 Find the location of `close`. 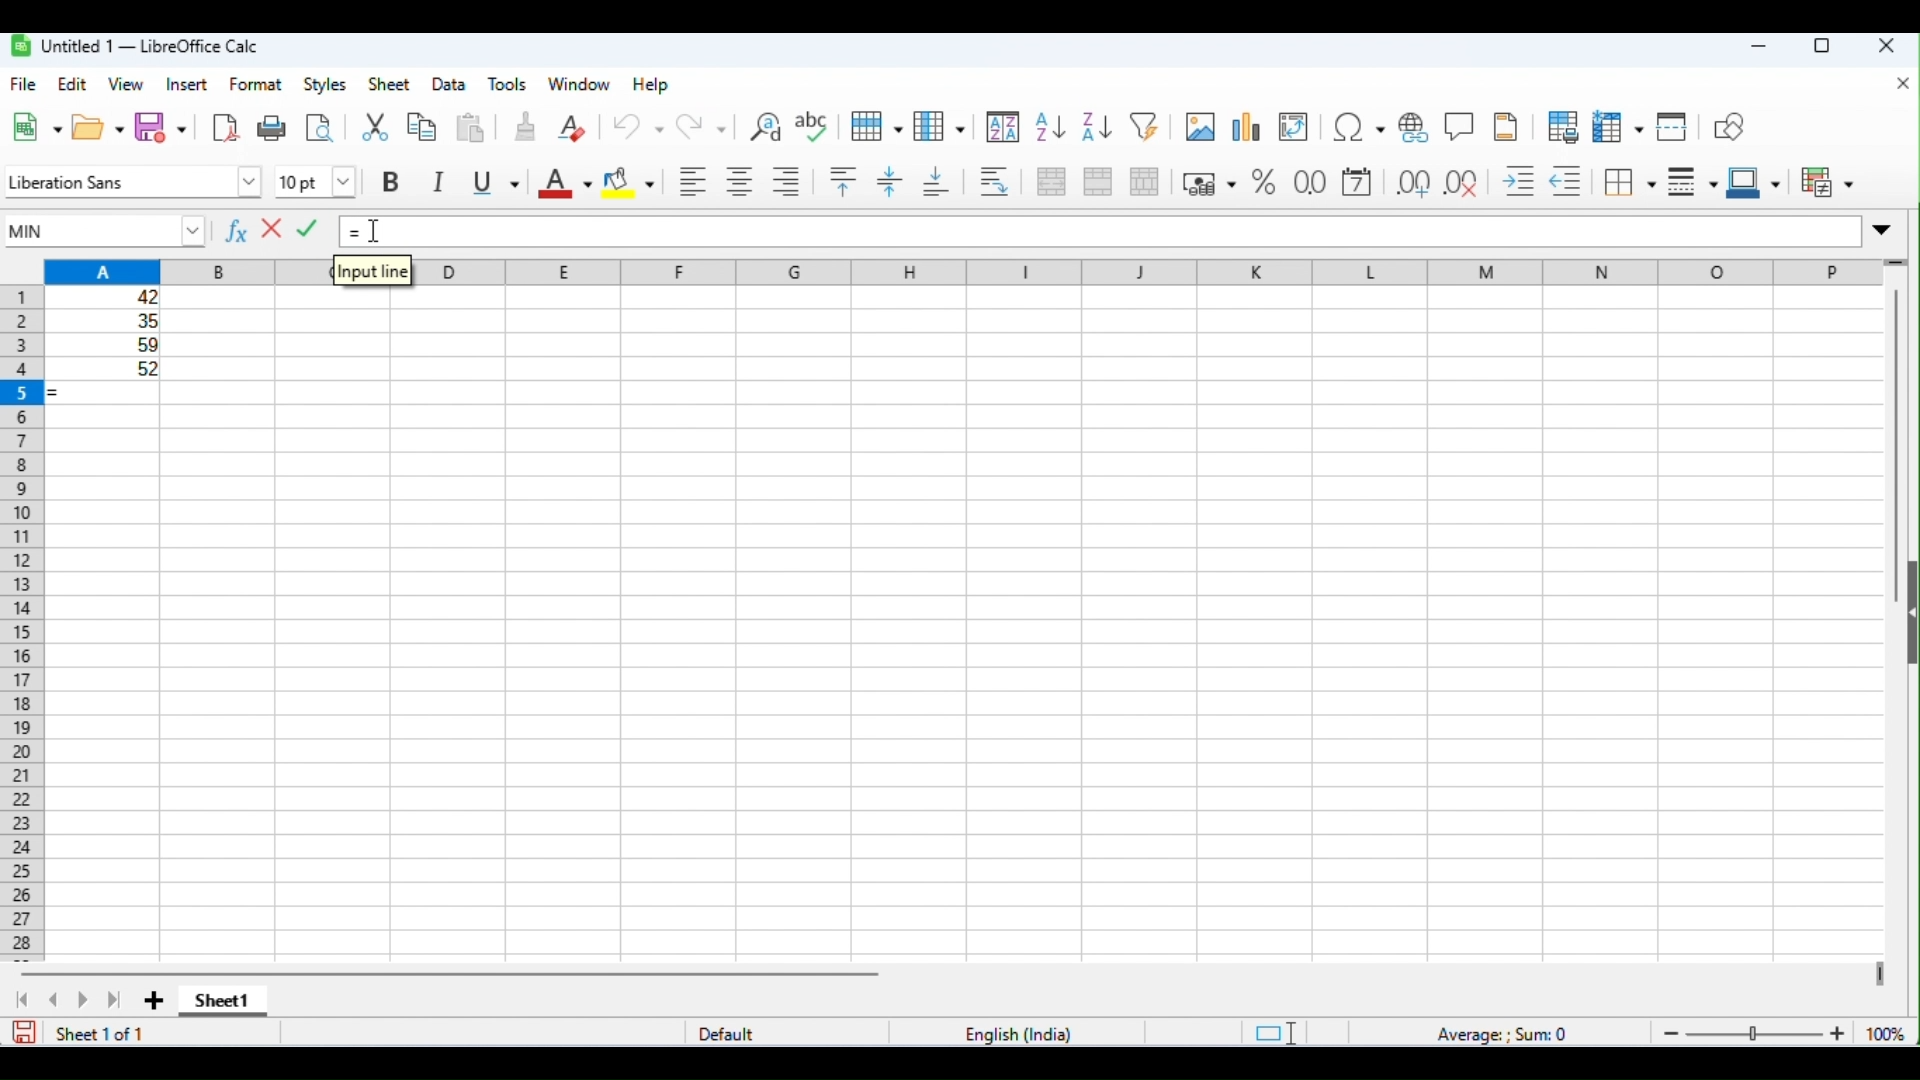

close is located at coordinates (1903, 85).